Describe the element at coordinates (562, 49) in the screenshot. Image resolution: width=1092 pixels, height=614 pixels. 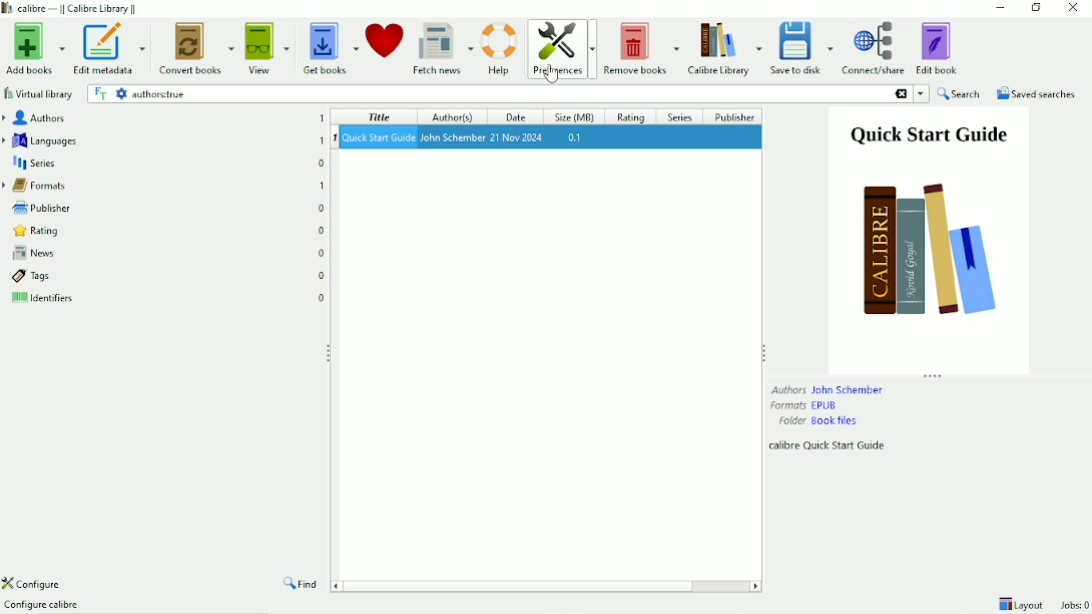
I see `Preferences` at that location.